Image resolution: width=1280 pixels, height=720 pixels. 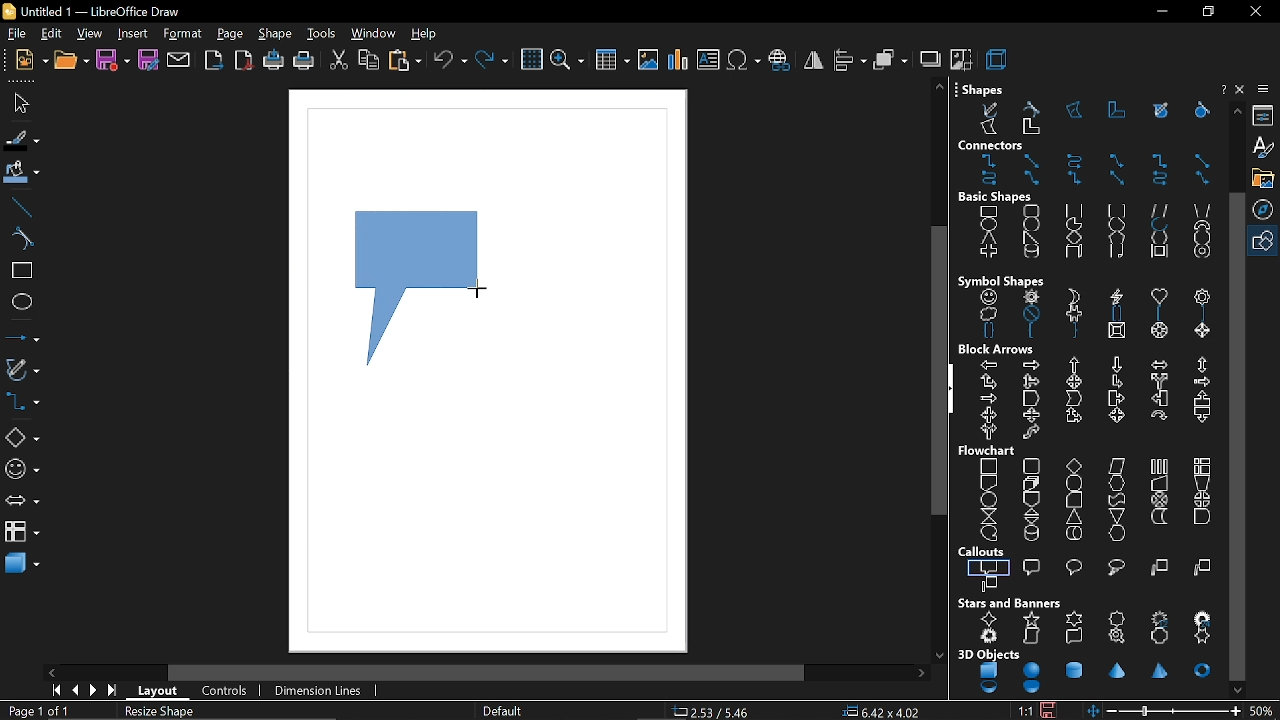 What do you see at coordinates (1161, 161) in the screenshot?
I see `connector` at bounding box center [1161, 161].